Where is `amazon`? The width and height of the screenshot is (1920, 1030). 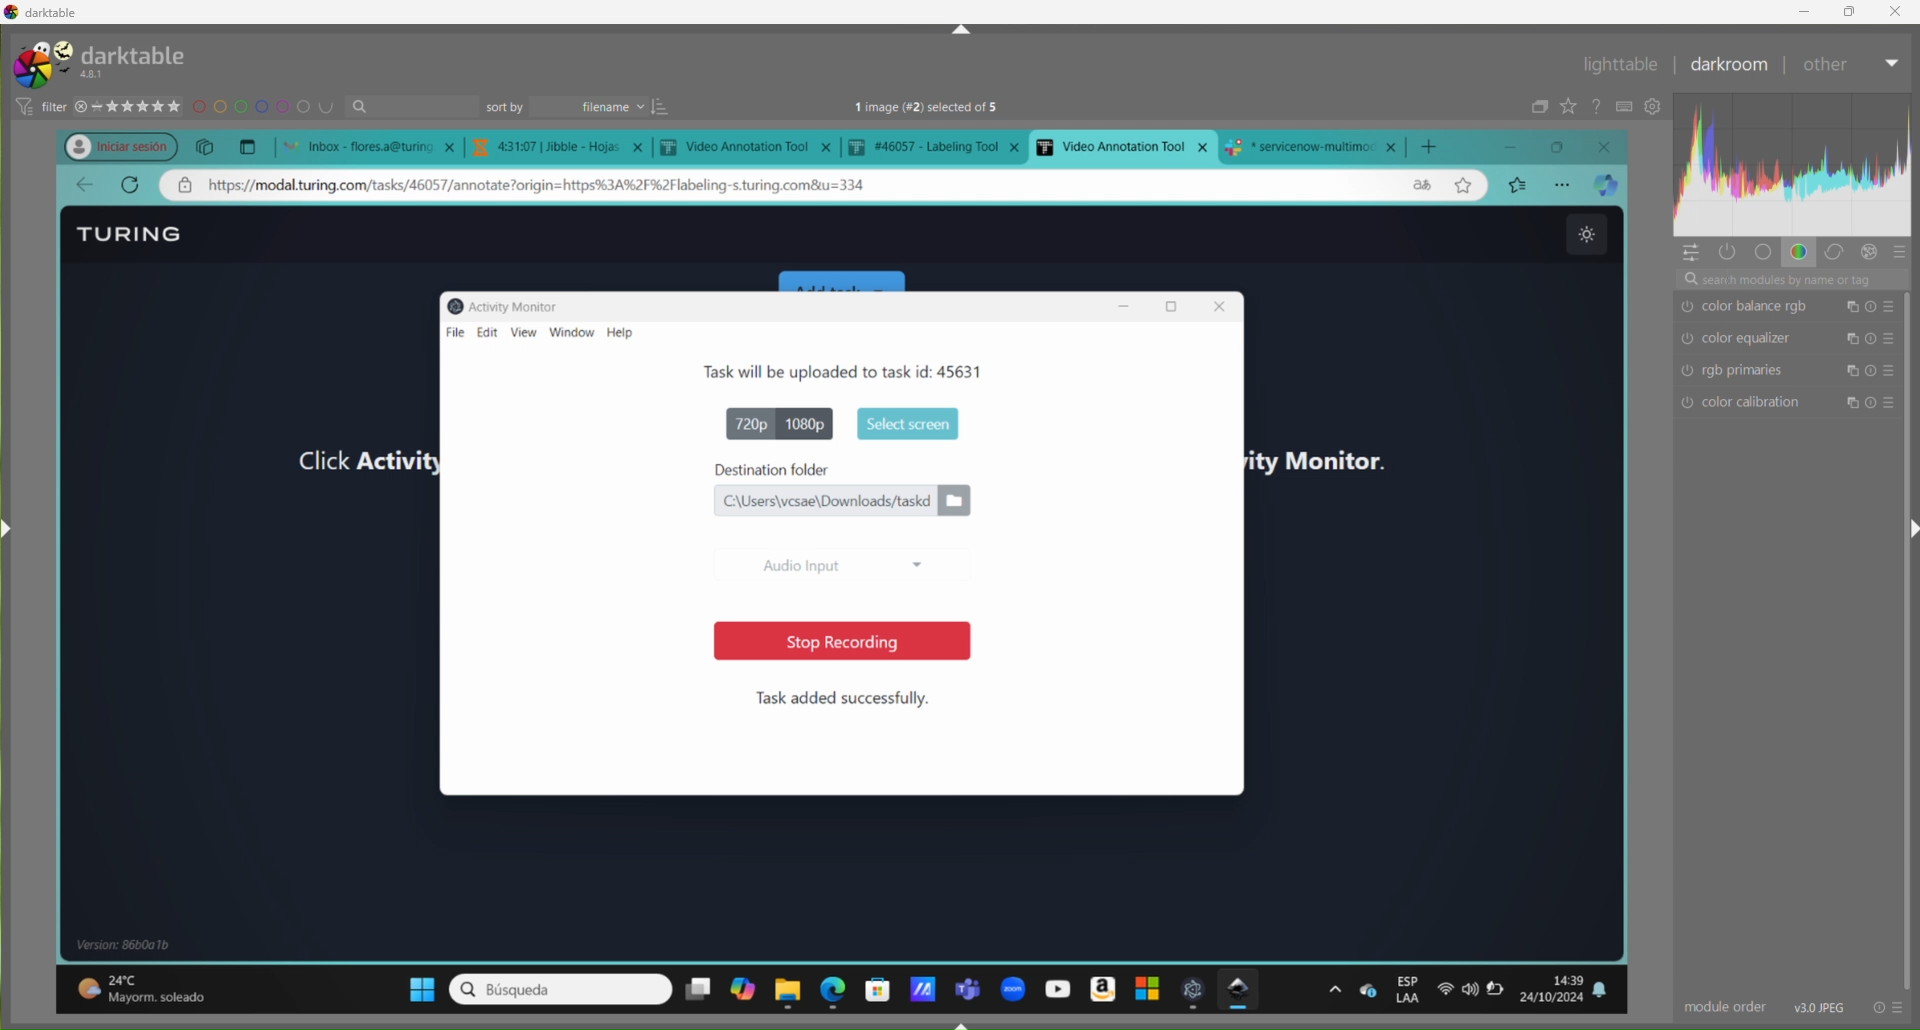 amazon is located at coordinates (1100, 987).